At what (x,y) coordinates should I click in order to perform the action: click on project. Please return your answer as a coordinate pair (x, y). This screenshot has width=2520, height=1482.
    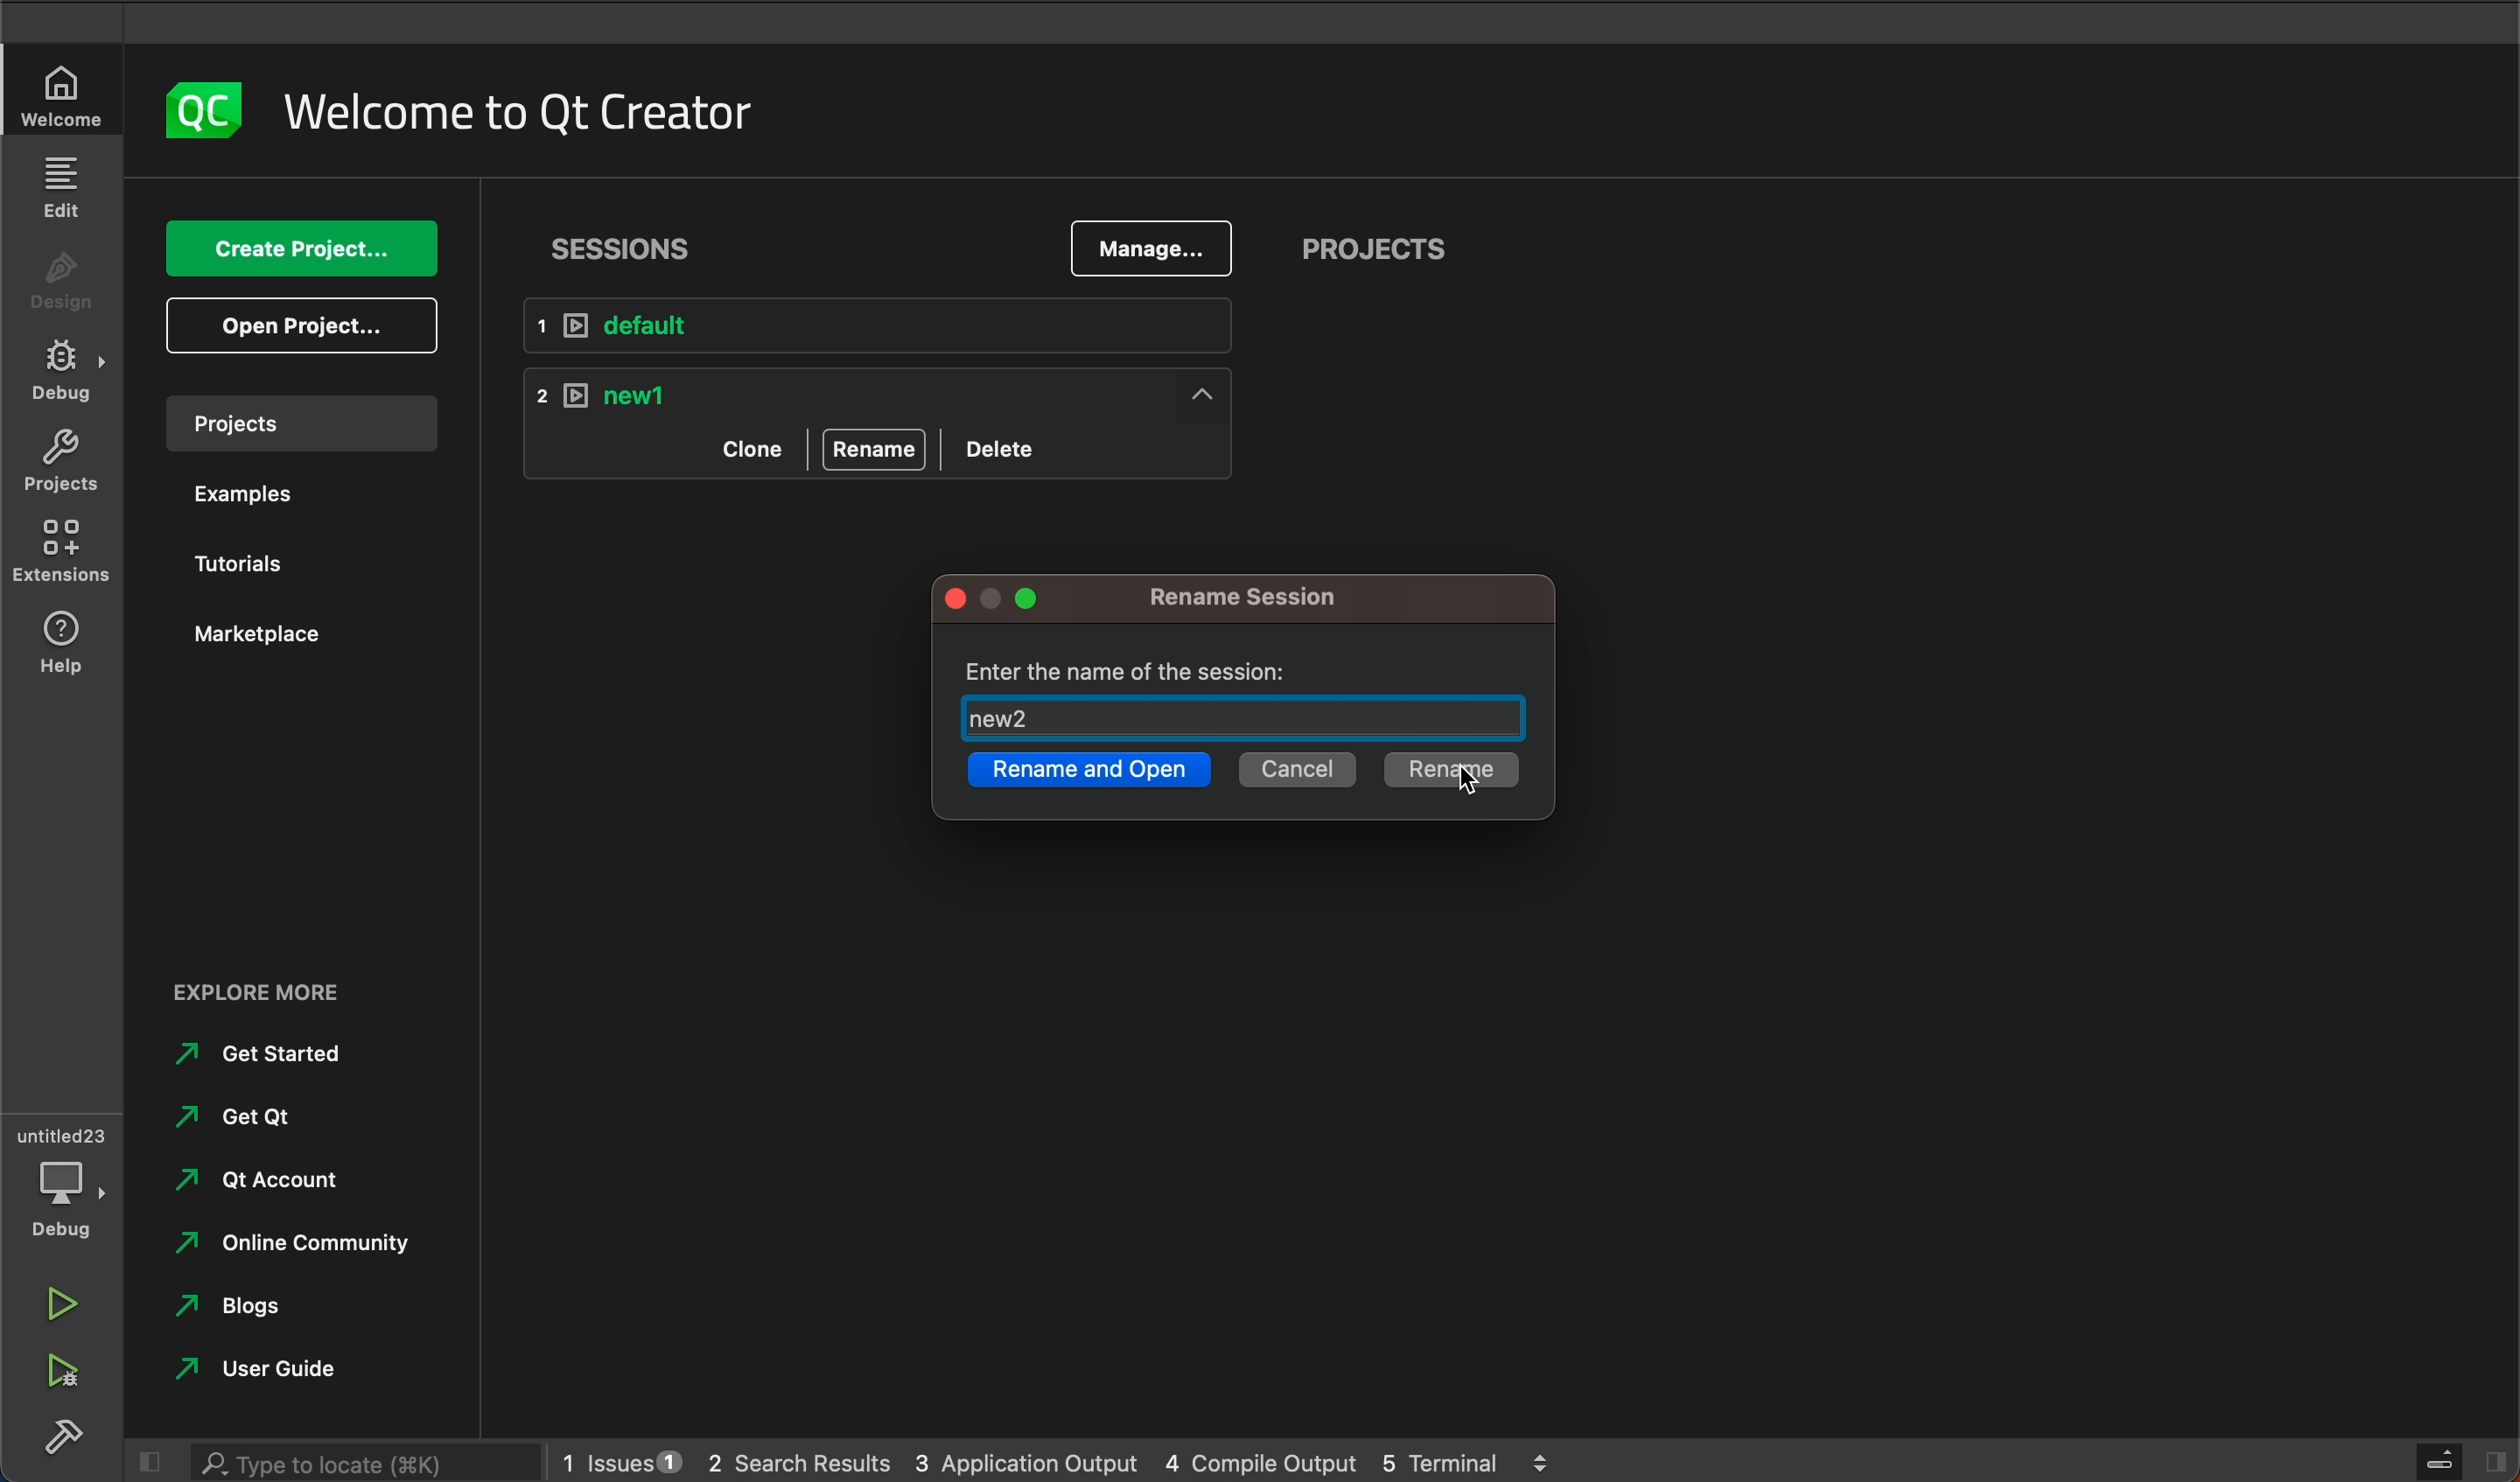
    Looking at the image, I should click on (60, 463).